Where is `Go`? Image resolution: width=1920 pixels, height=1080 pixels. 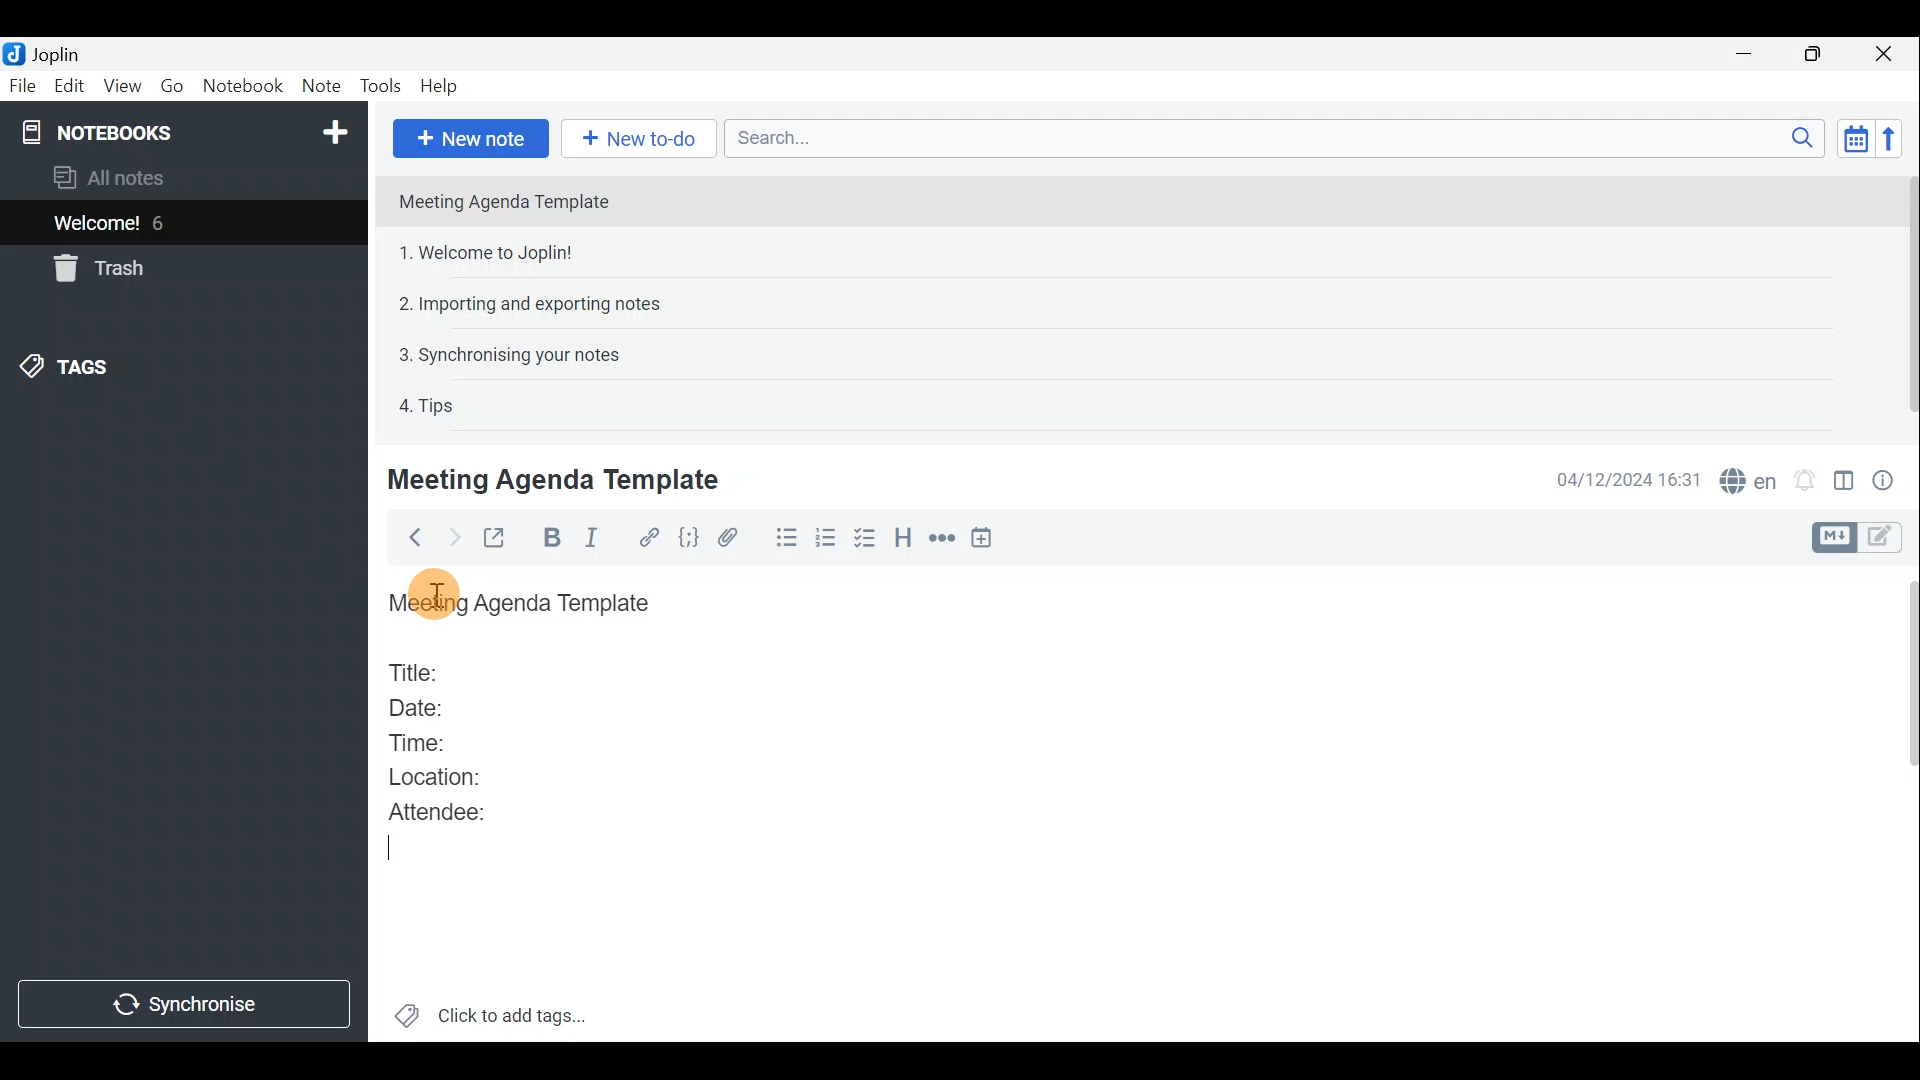 Go is located at coordinates (171, 86).